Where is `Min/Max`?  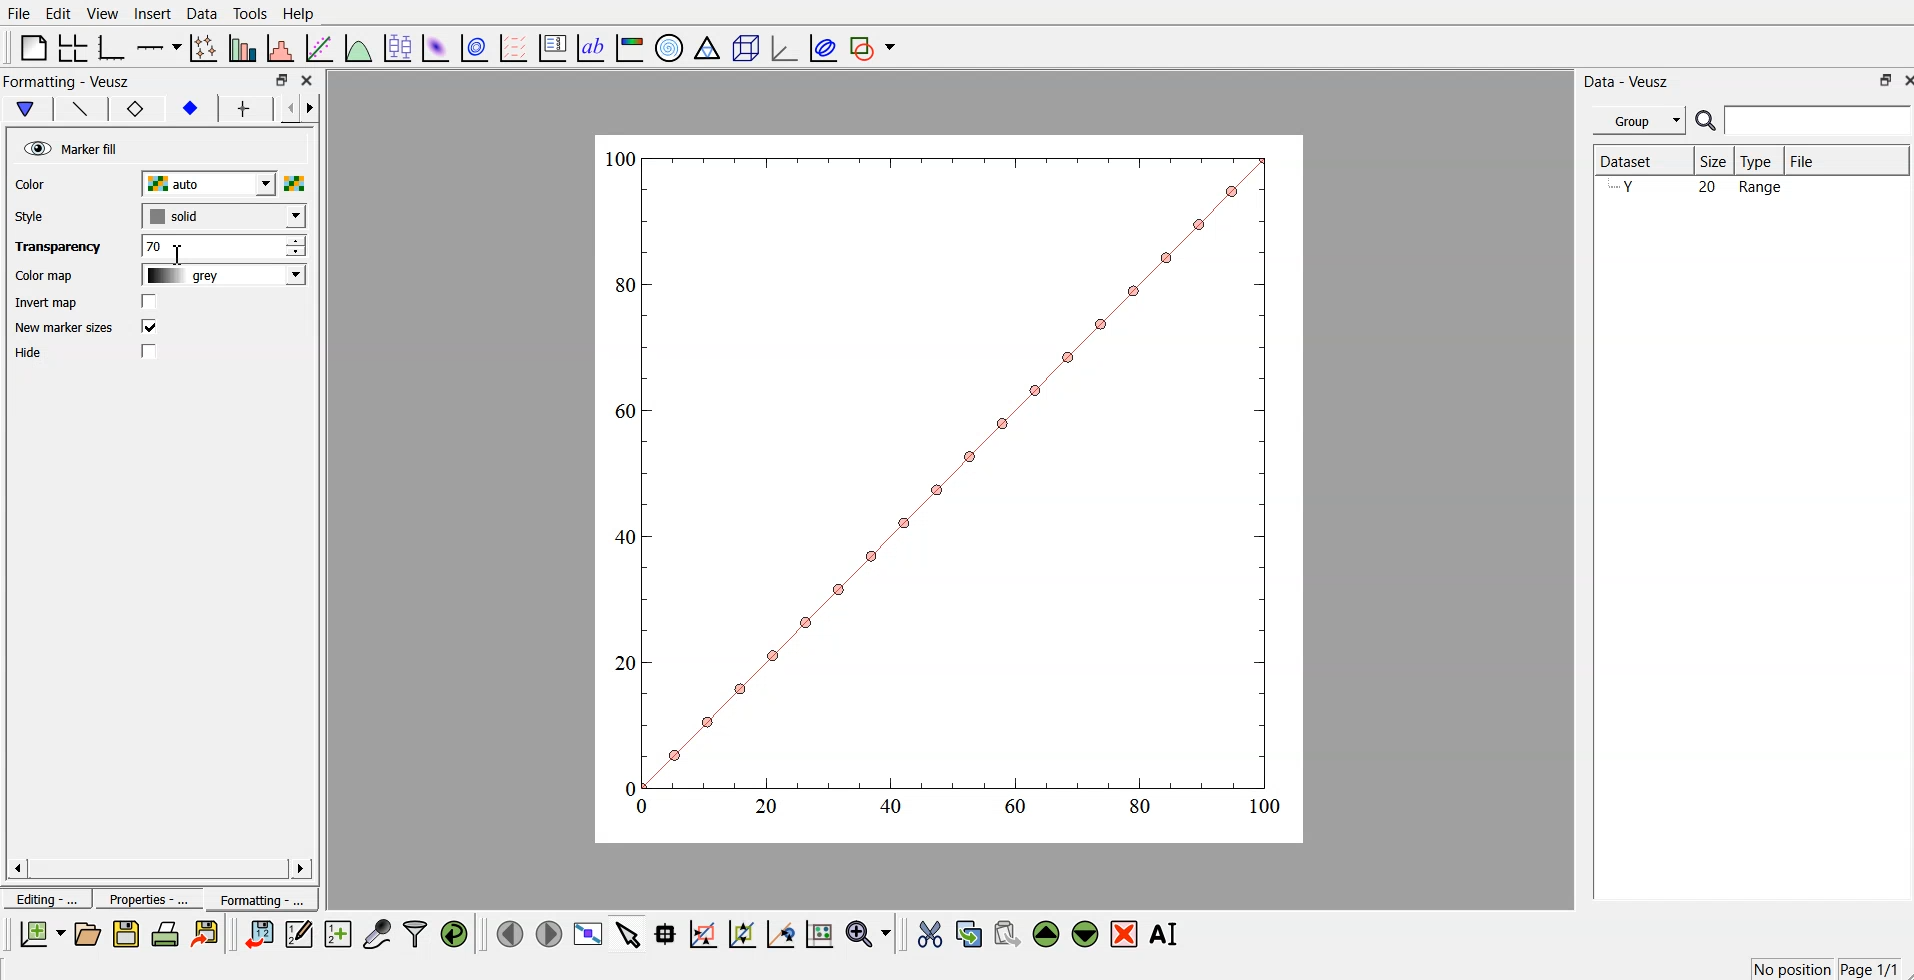
Min/Max is located at coordinates (1877, 80).